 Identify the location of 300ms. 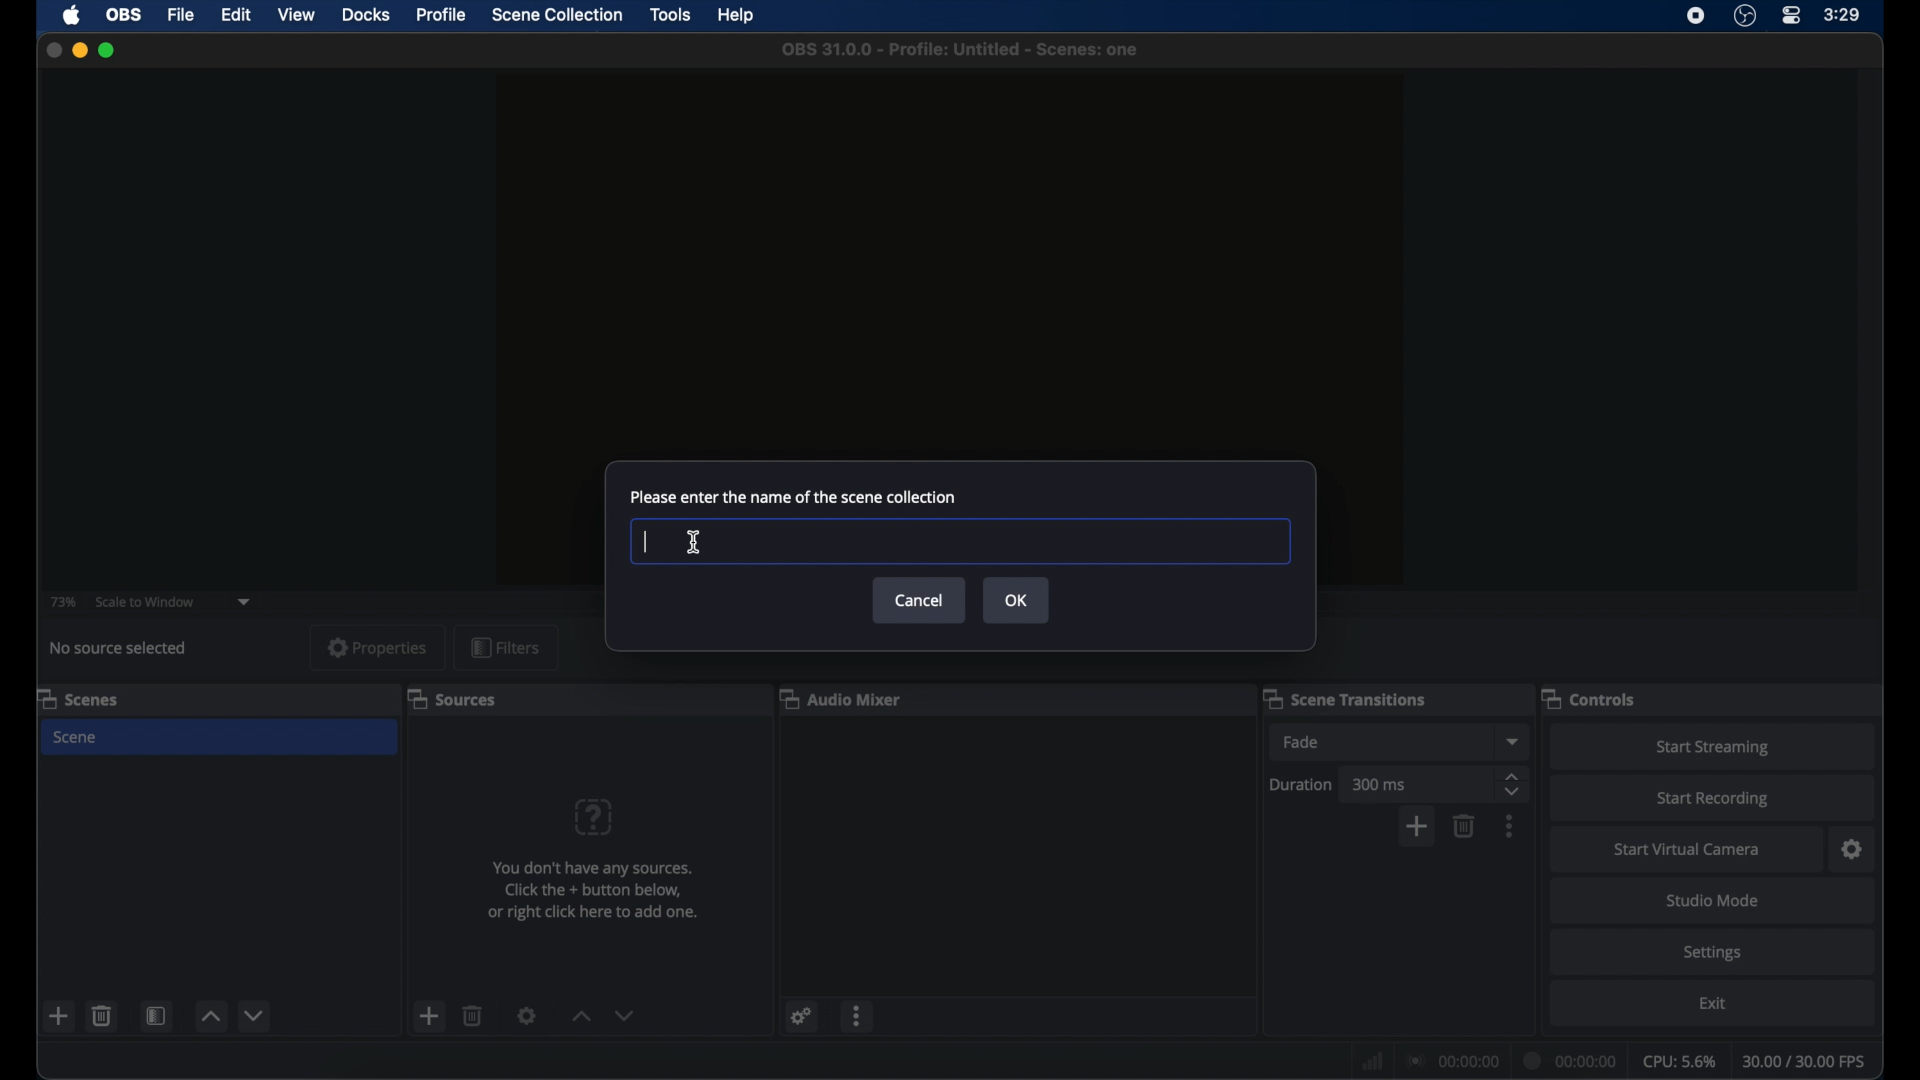
(1380, 784).